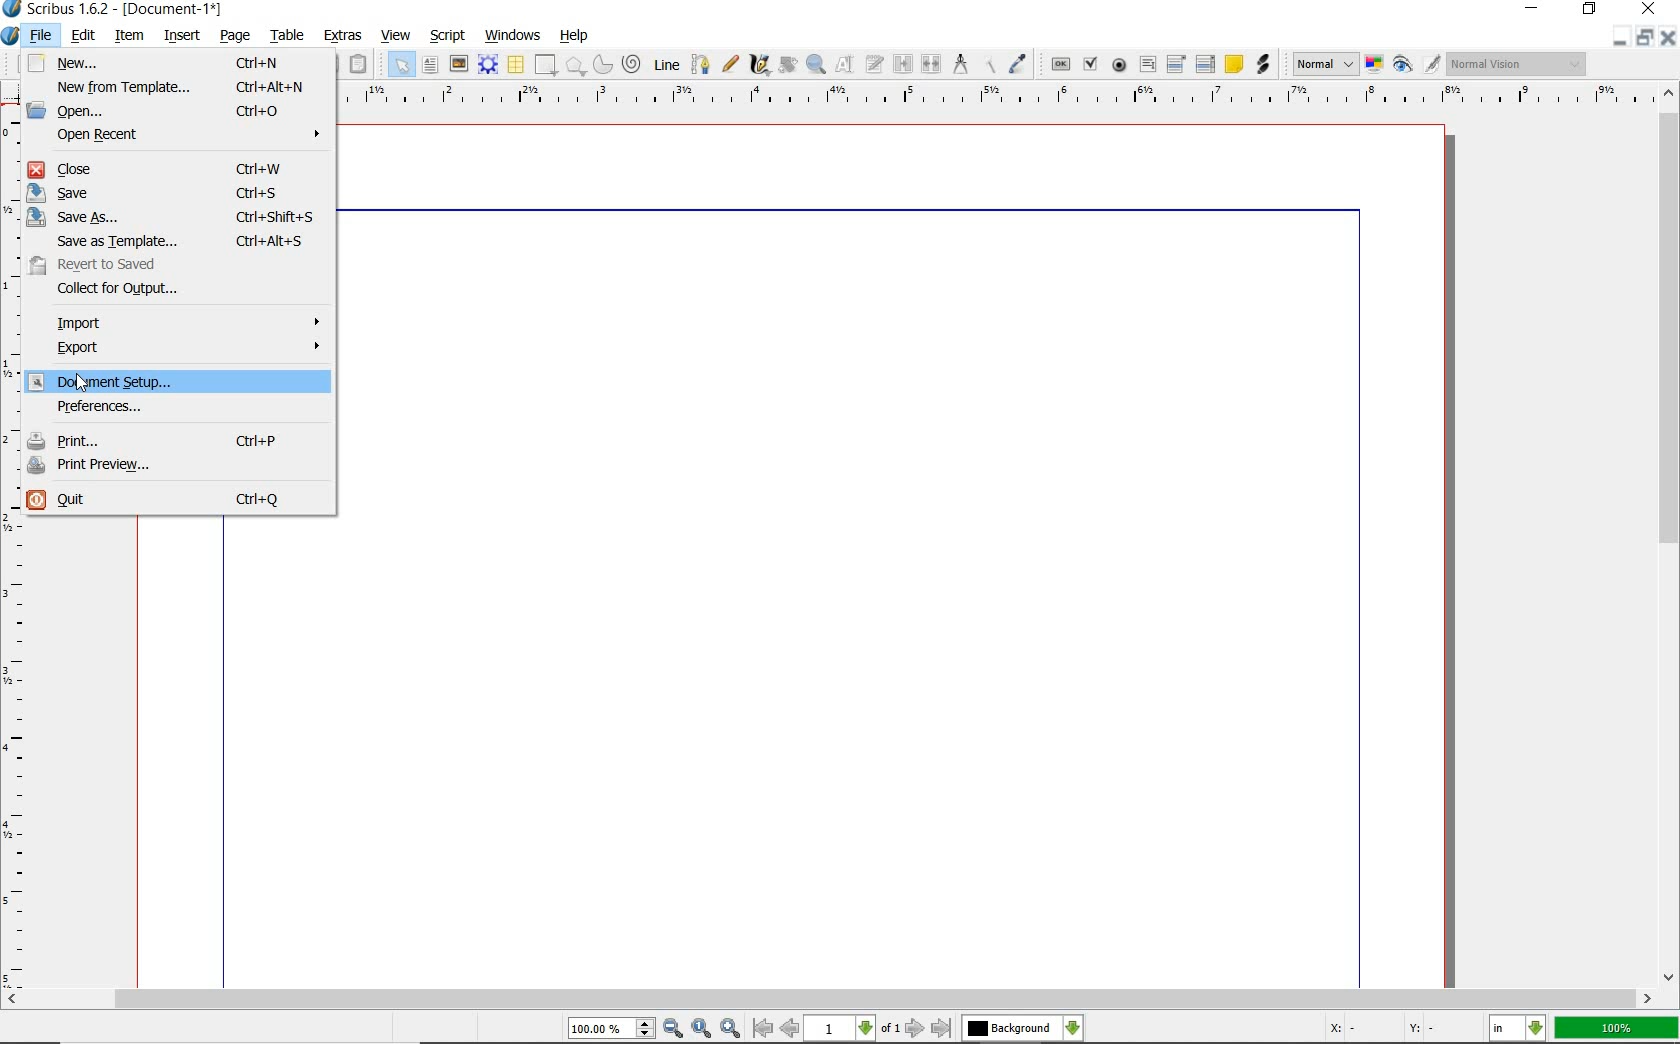 The image size is (1680, 1044). Describe the element at coordinates (185, 241) in the screenshot. I see `SAVE AS TEMPLTE` at that location.